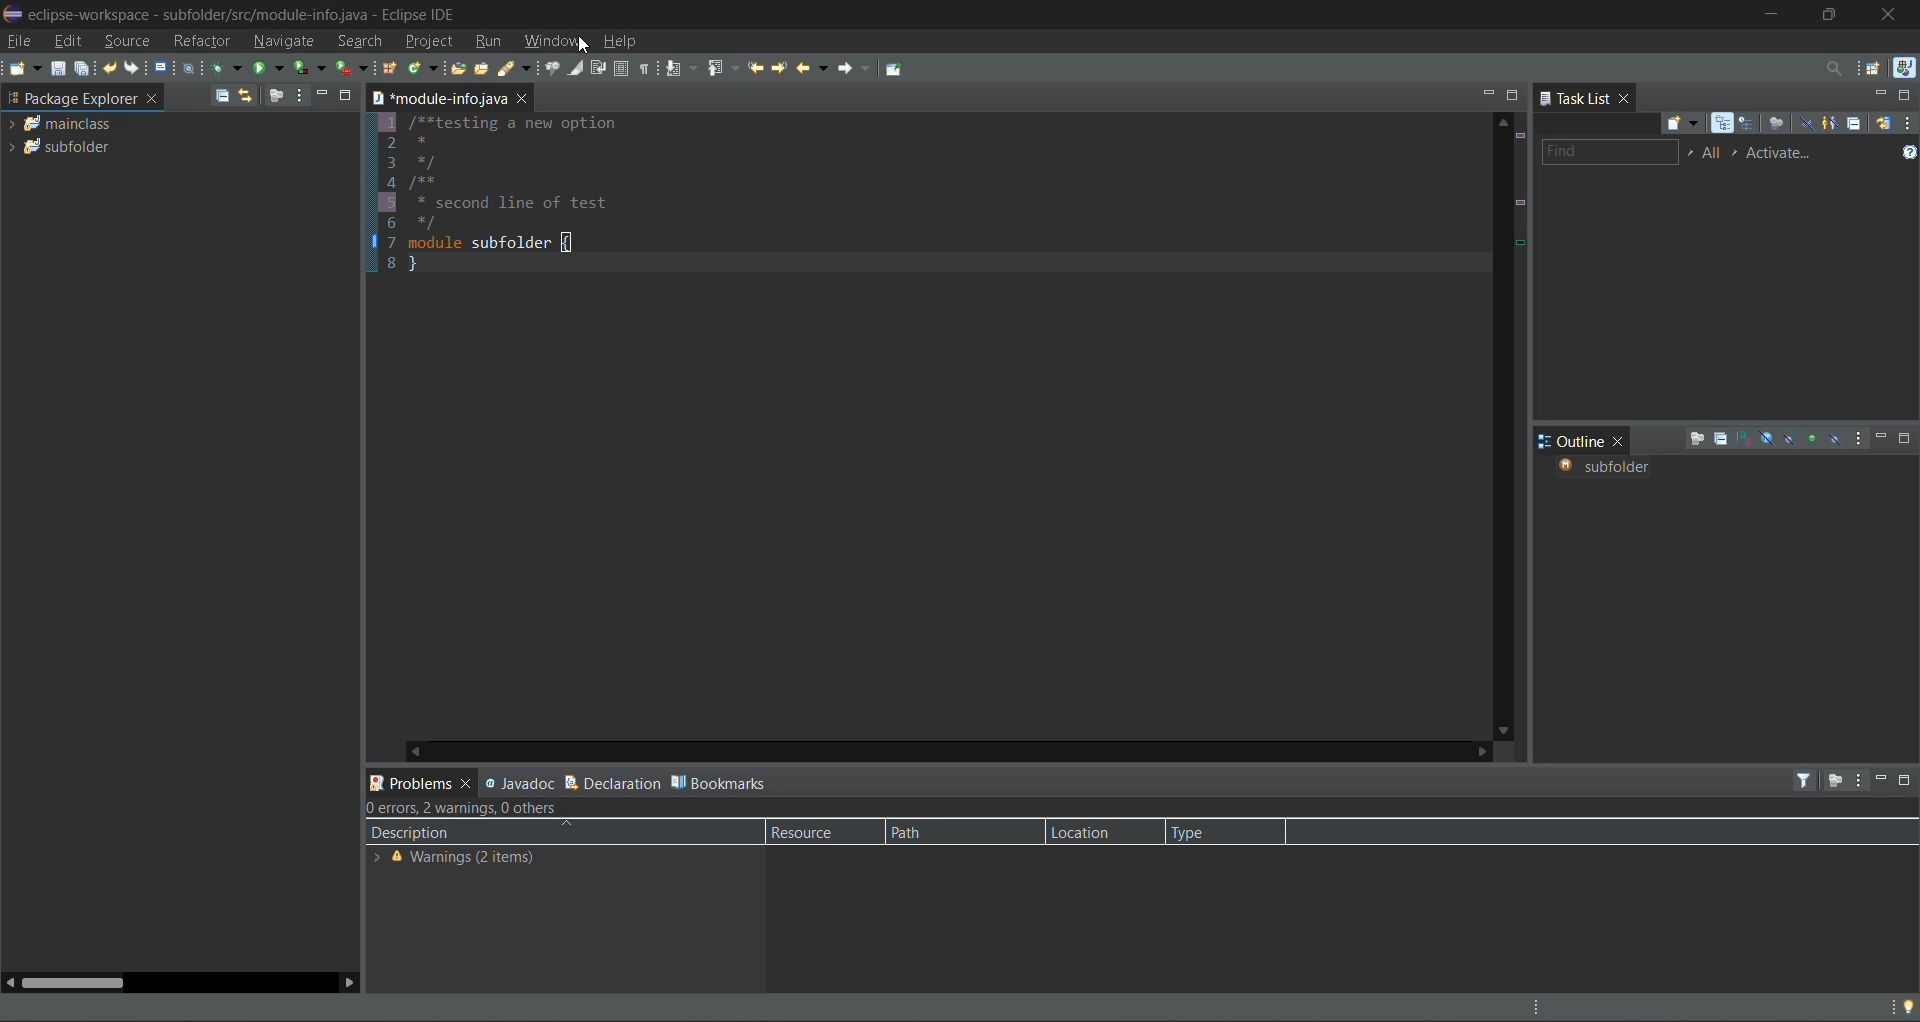 The height and width of the screenshot is (1022, 1920). Describe the element at coordinates (353, 69) in the screenshot. I see `run last tool` at that location.